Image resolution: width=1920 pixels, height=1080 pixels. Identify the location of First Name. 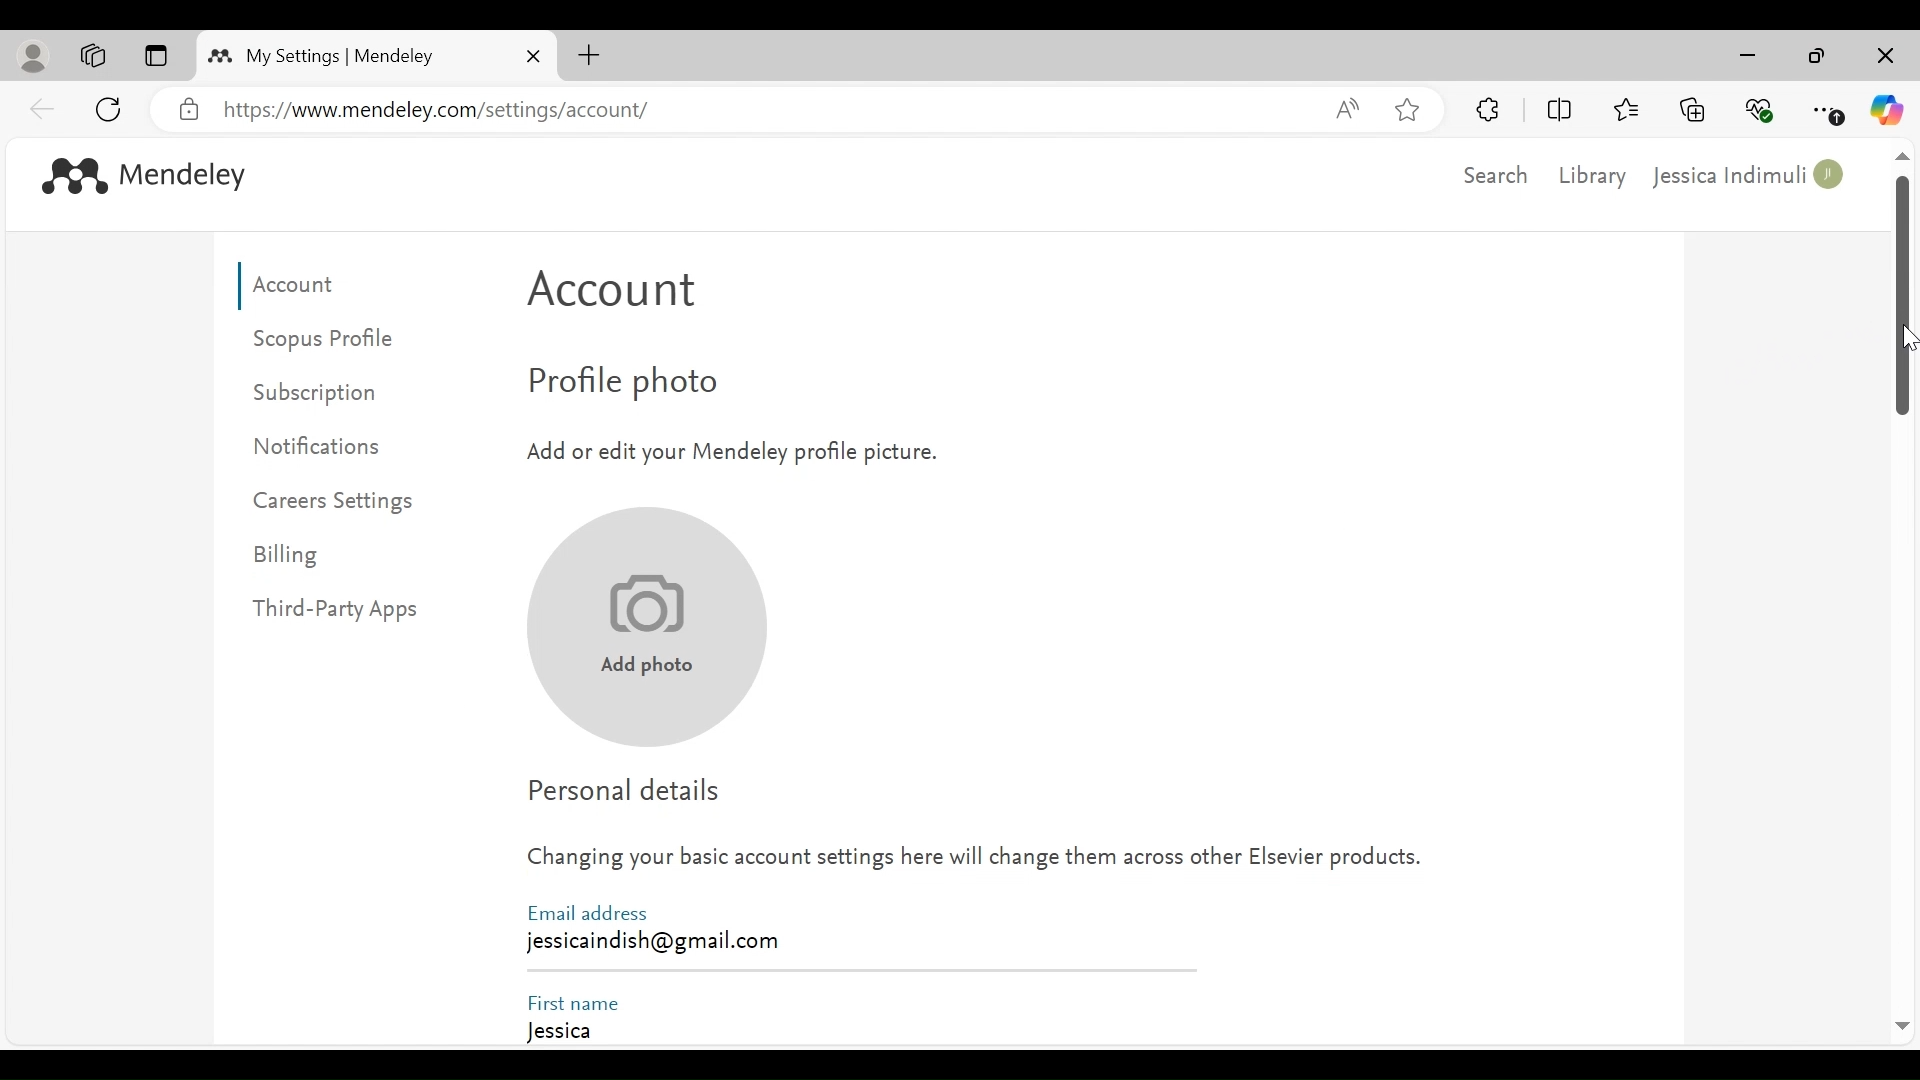
(575, 1000).